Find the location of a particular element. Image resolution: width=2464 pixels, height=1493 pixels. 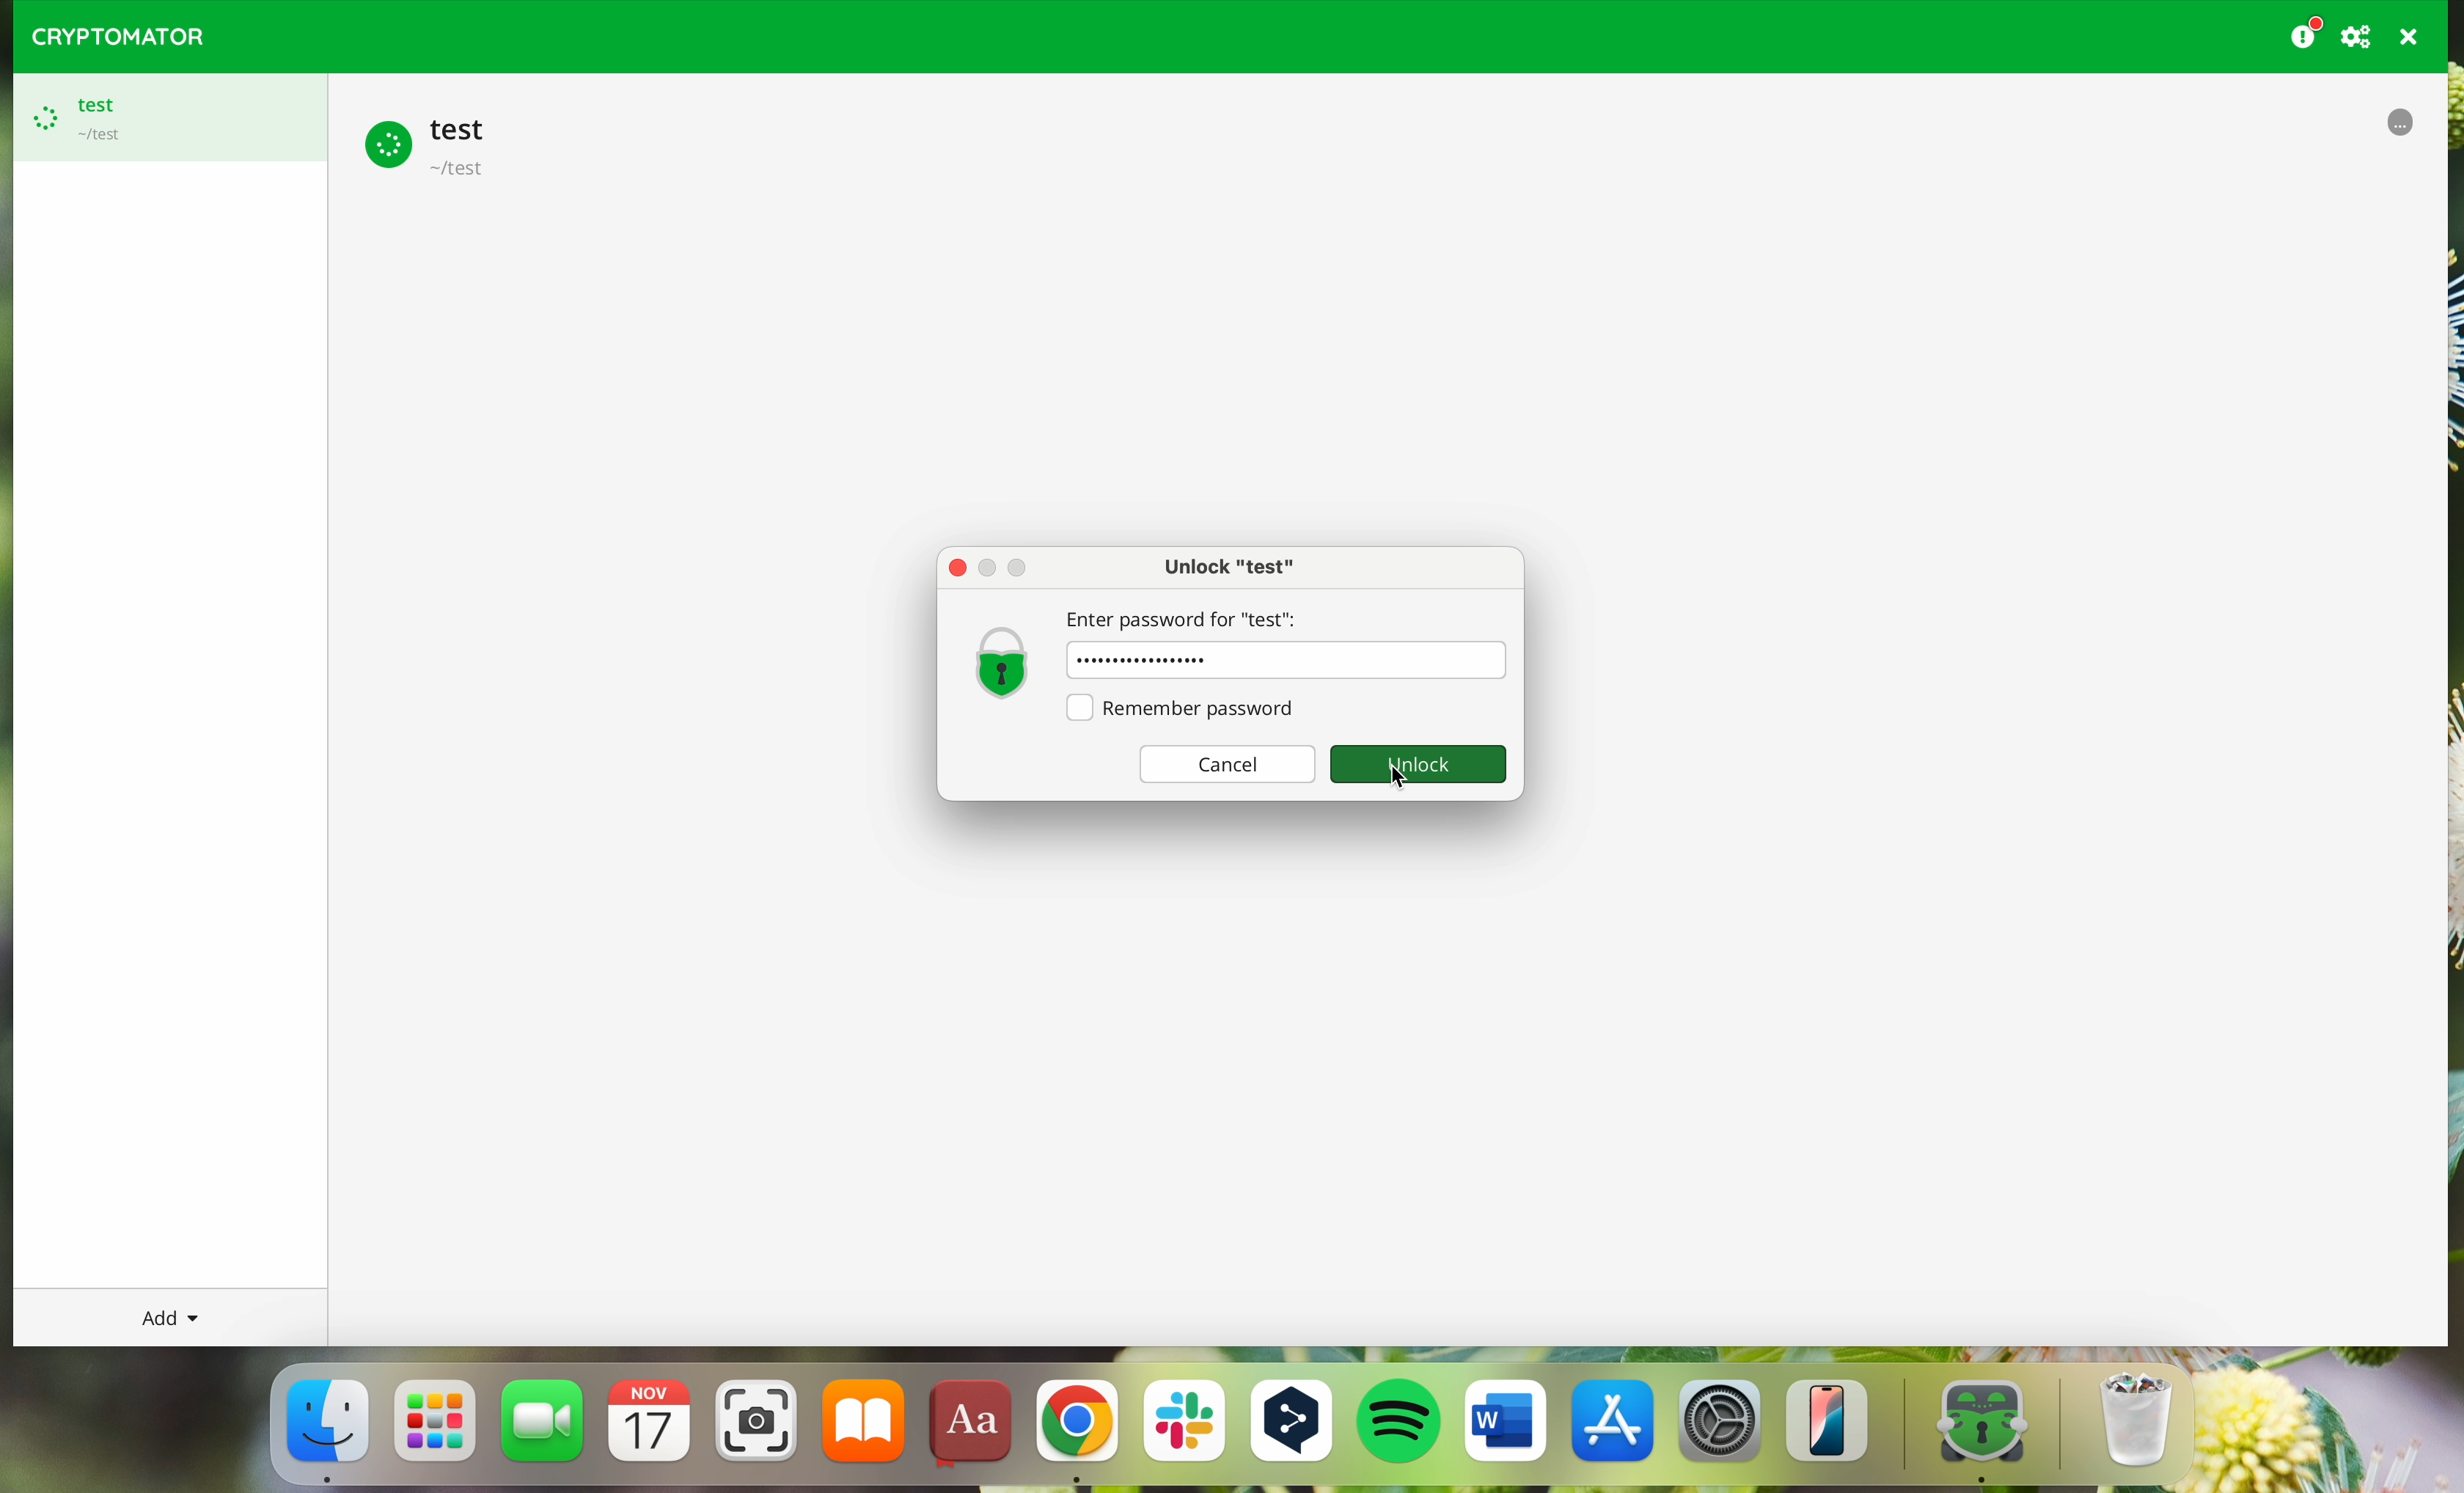

FaceTime is located at coordinates (545, 1428).